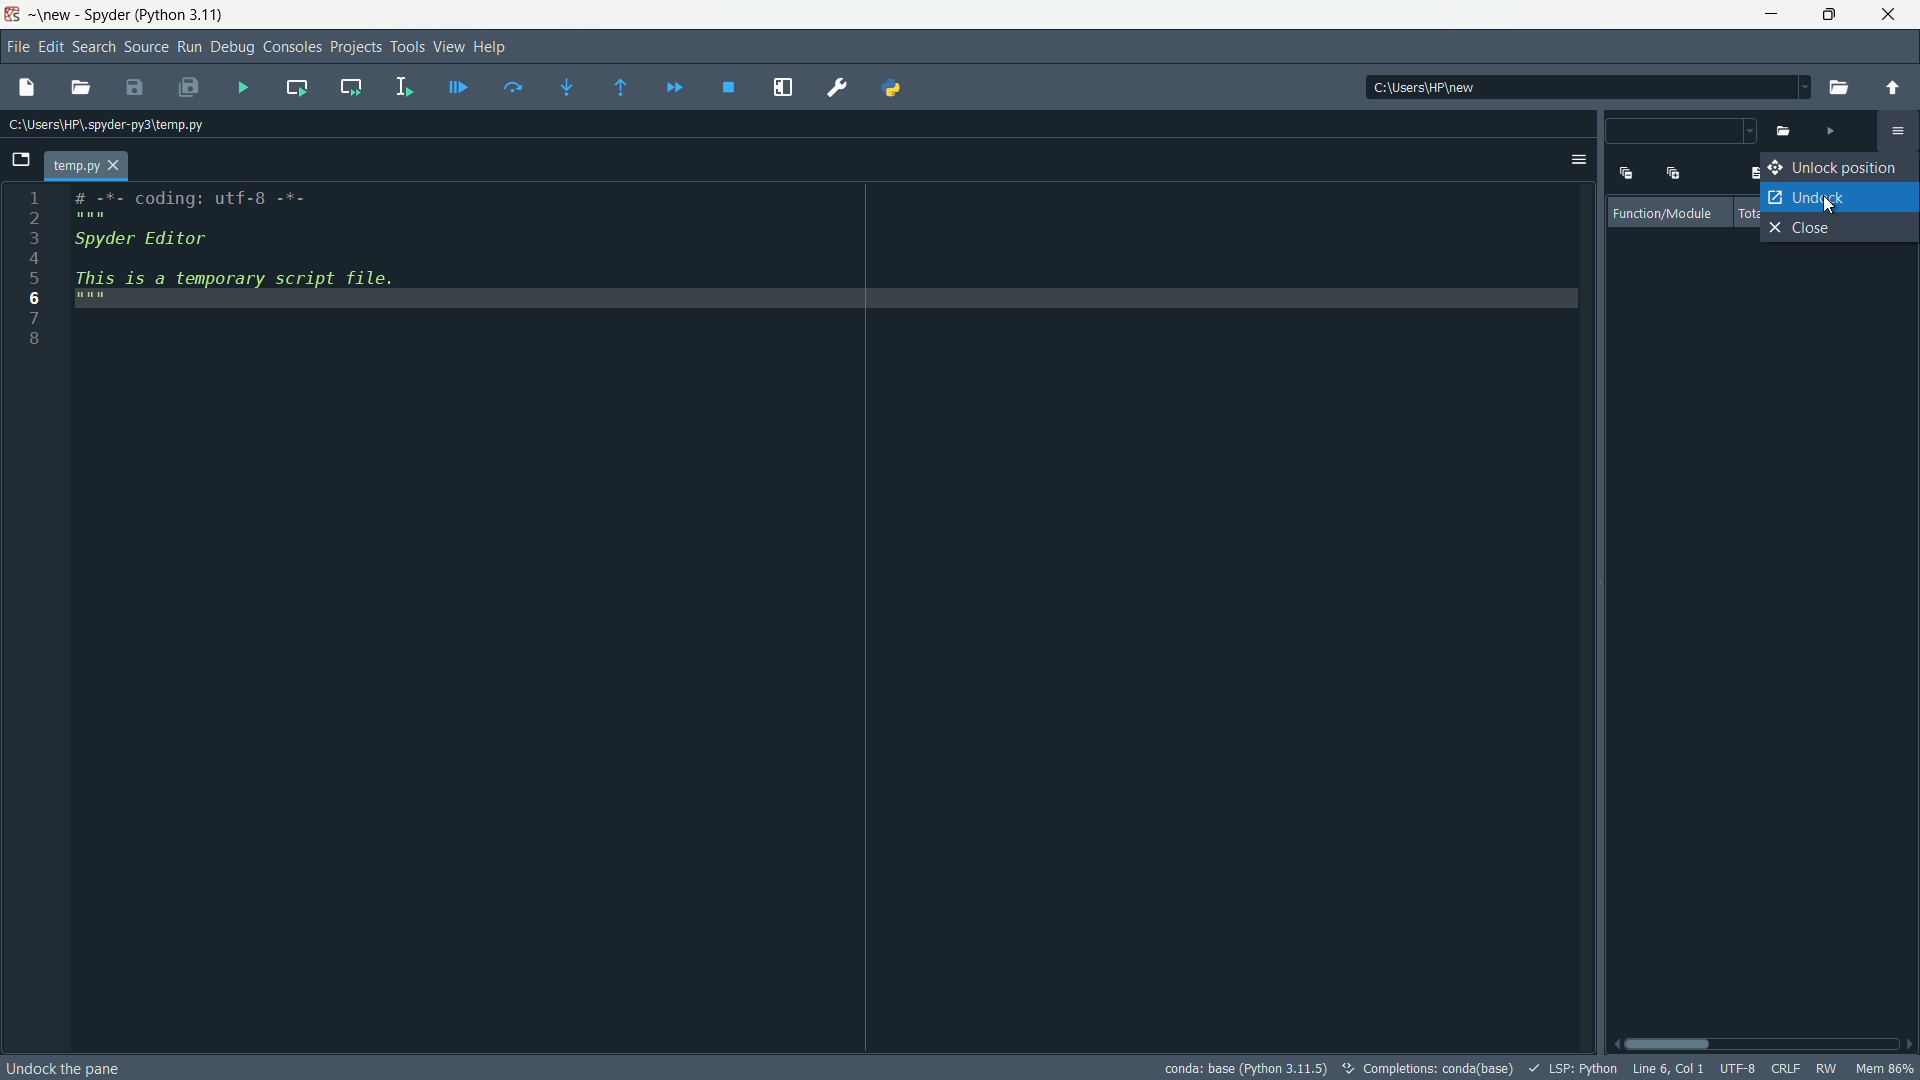  I want to click on LSP:Python, so click(1569, 1066).